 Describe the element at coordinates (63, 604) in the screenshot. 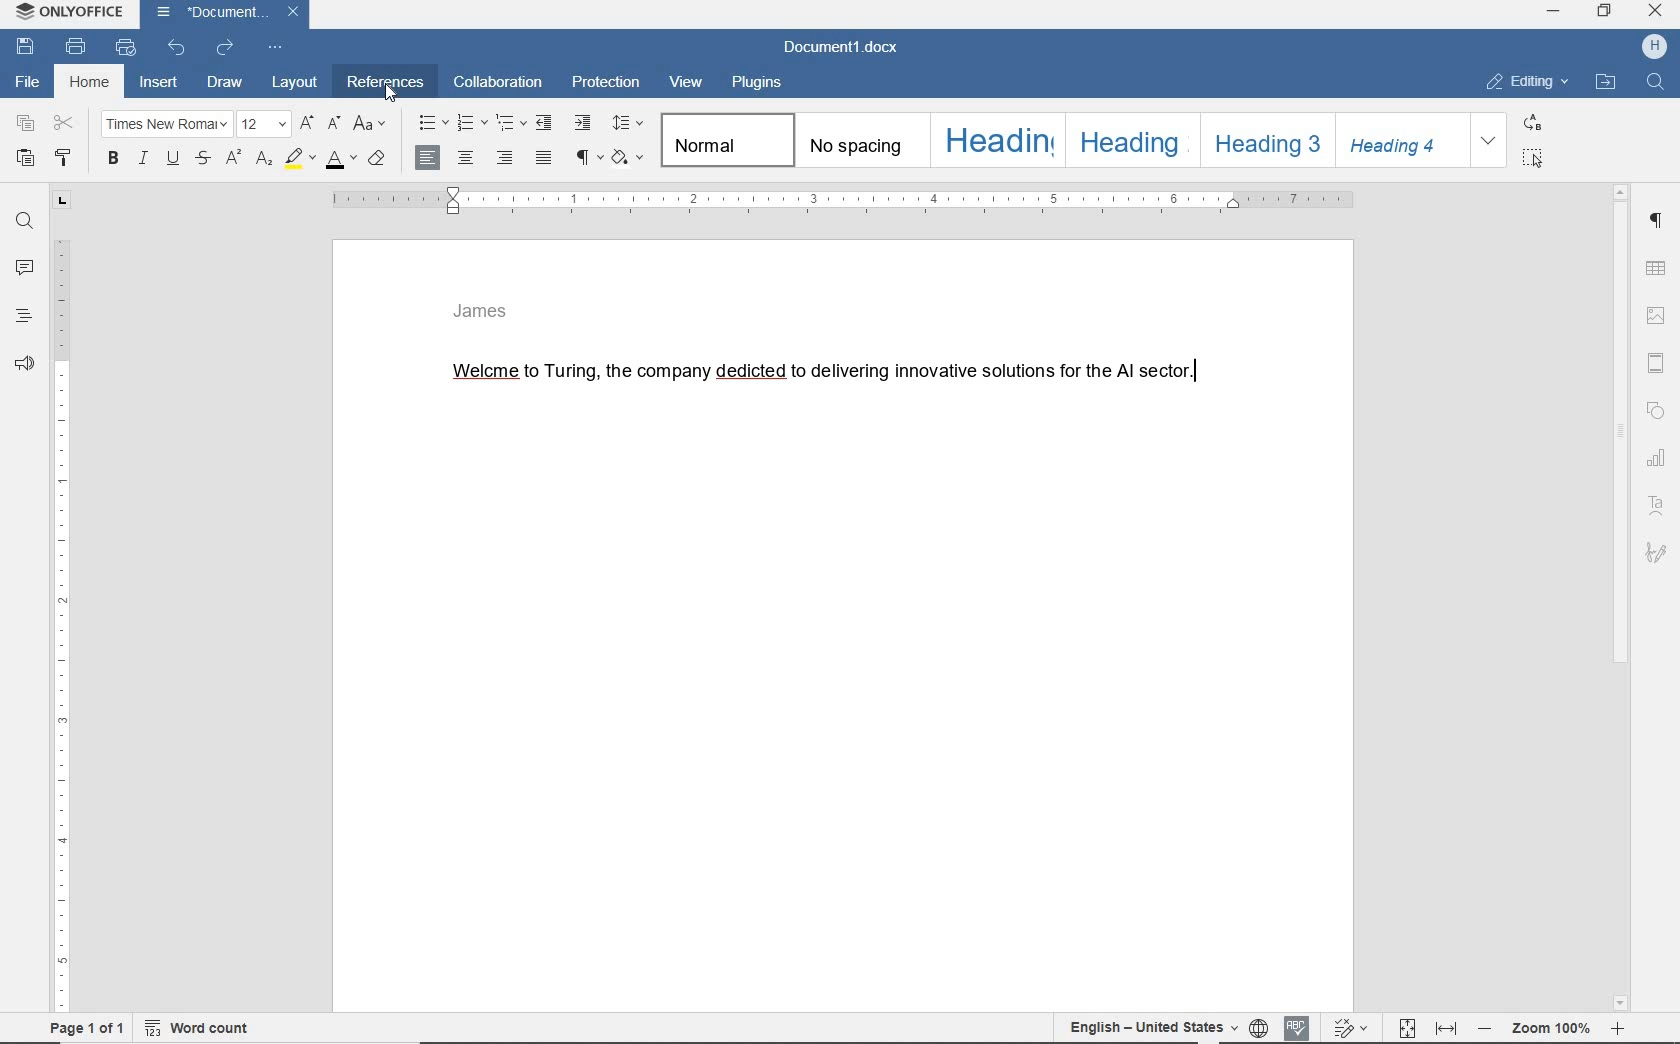

I see `ruler` at that location.